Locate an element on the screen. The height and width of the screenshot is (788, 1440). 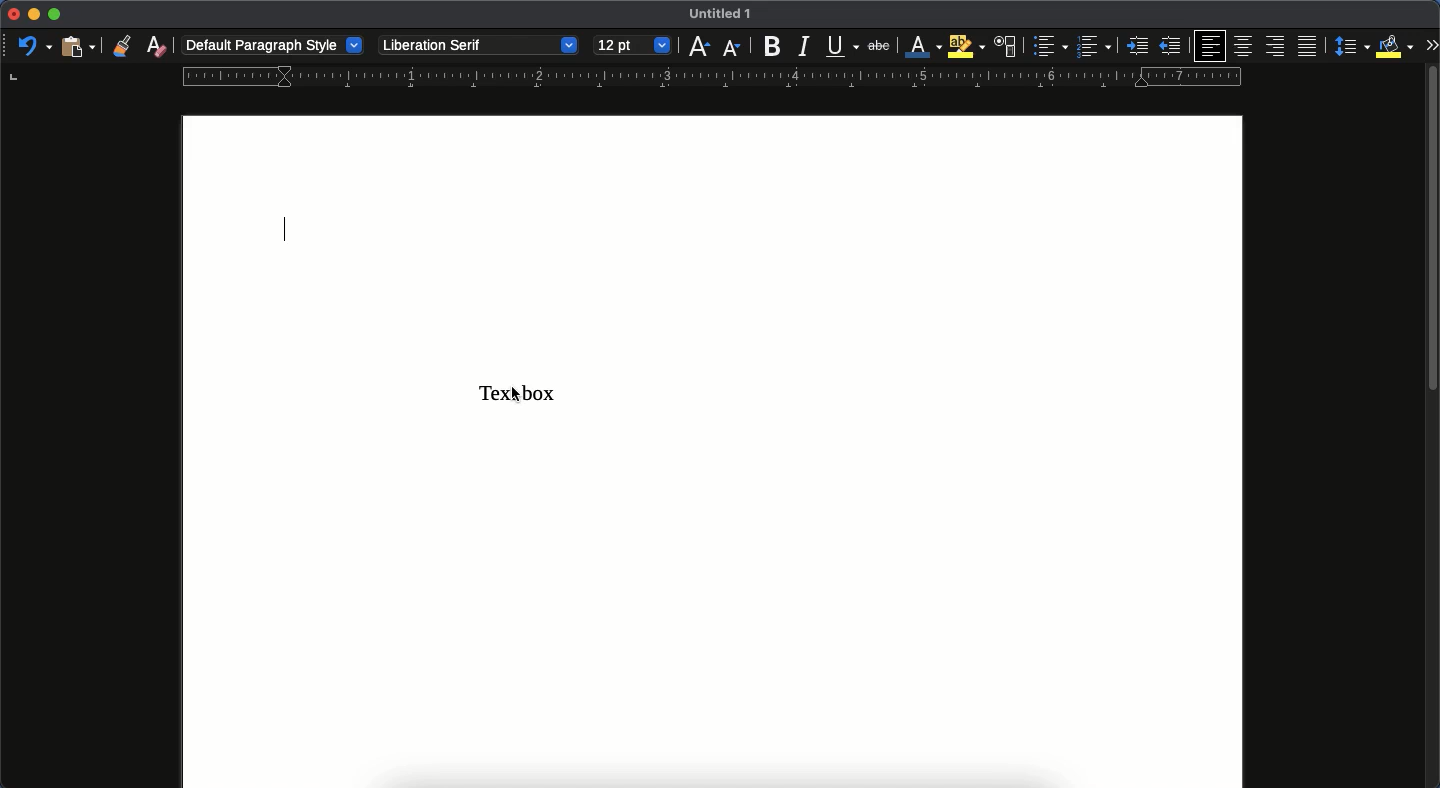
italic  is located at coordinates (803, 46).